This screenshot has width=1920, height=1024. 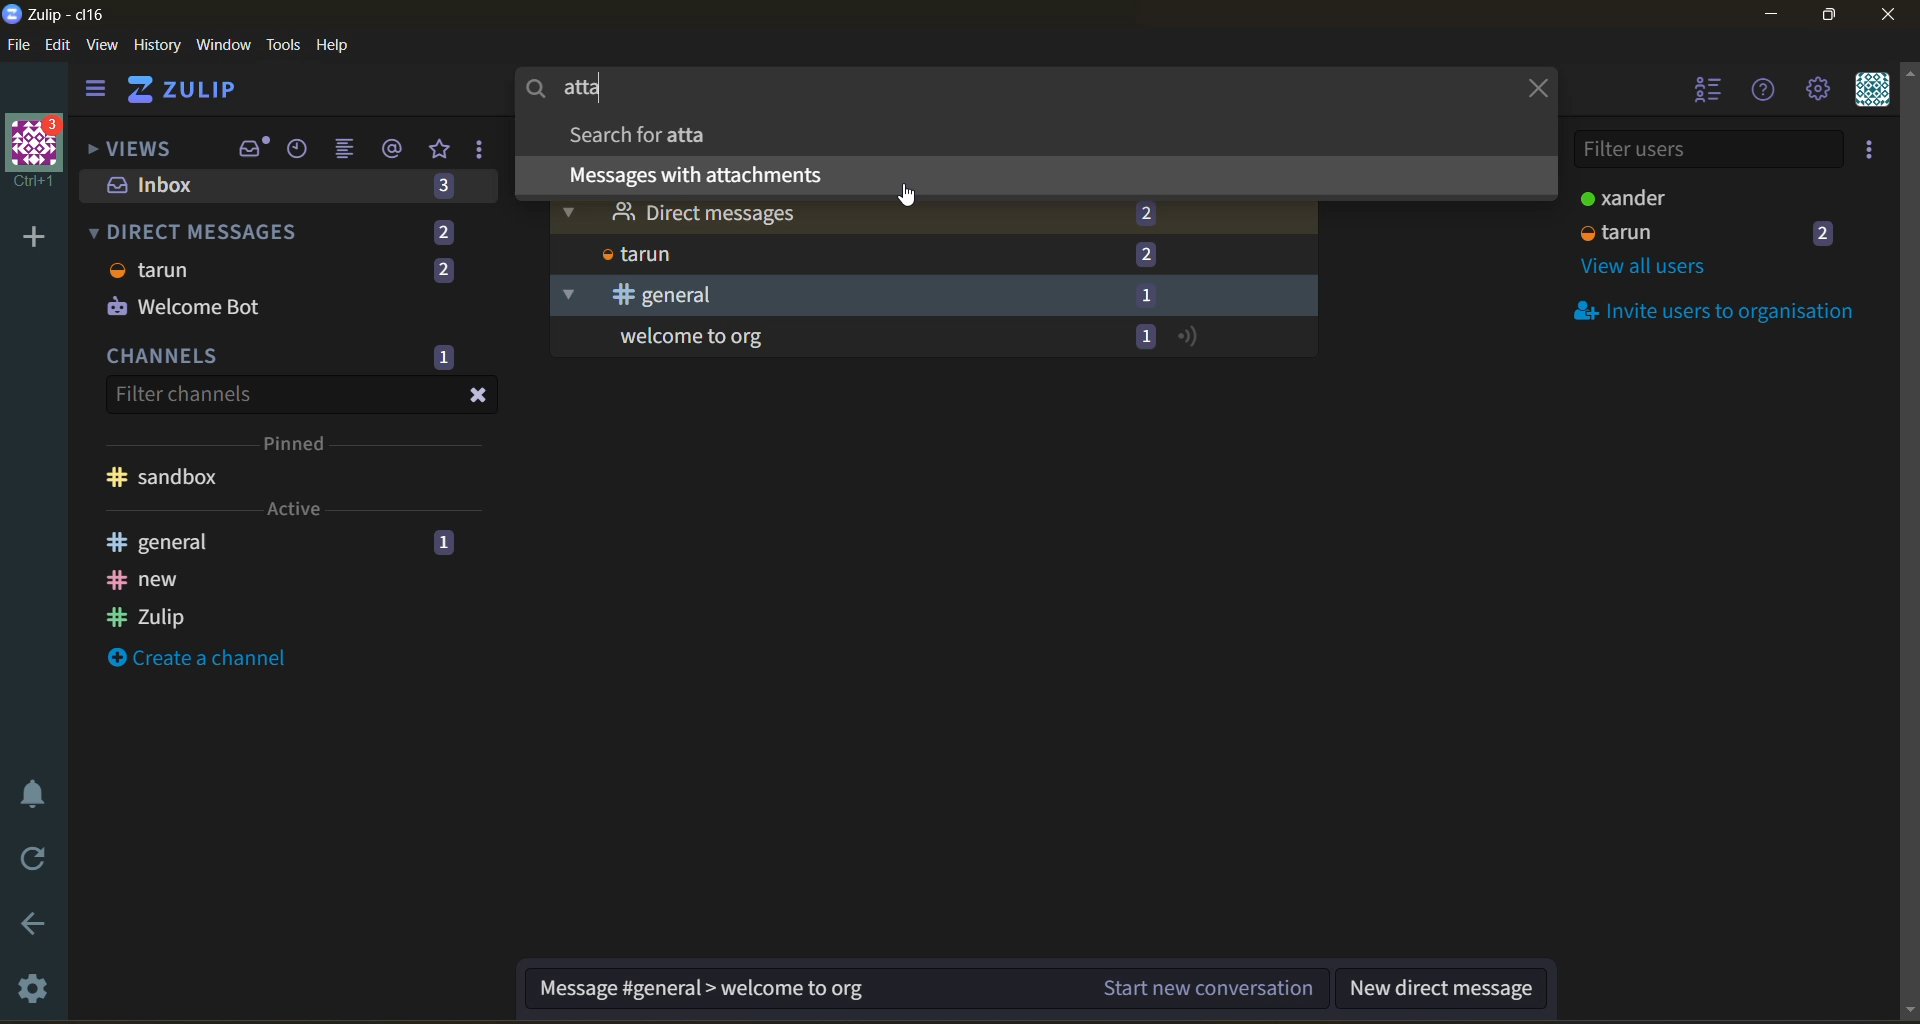 What do you see at coordinates (1618, 232) in the screenshot?
I see `tarun` at bounding box center [1618, 232].